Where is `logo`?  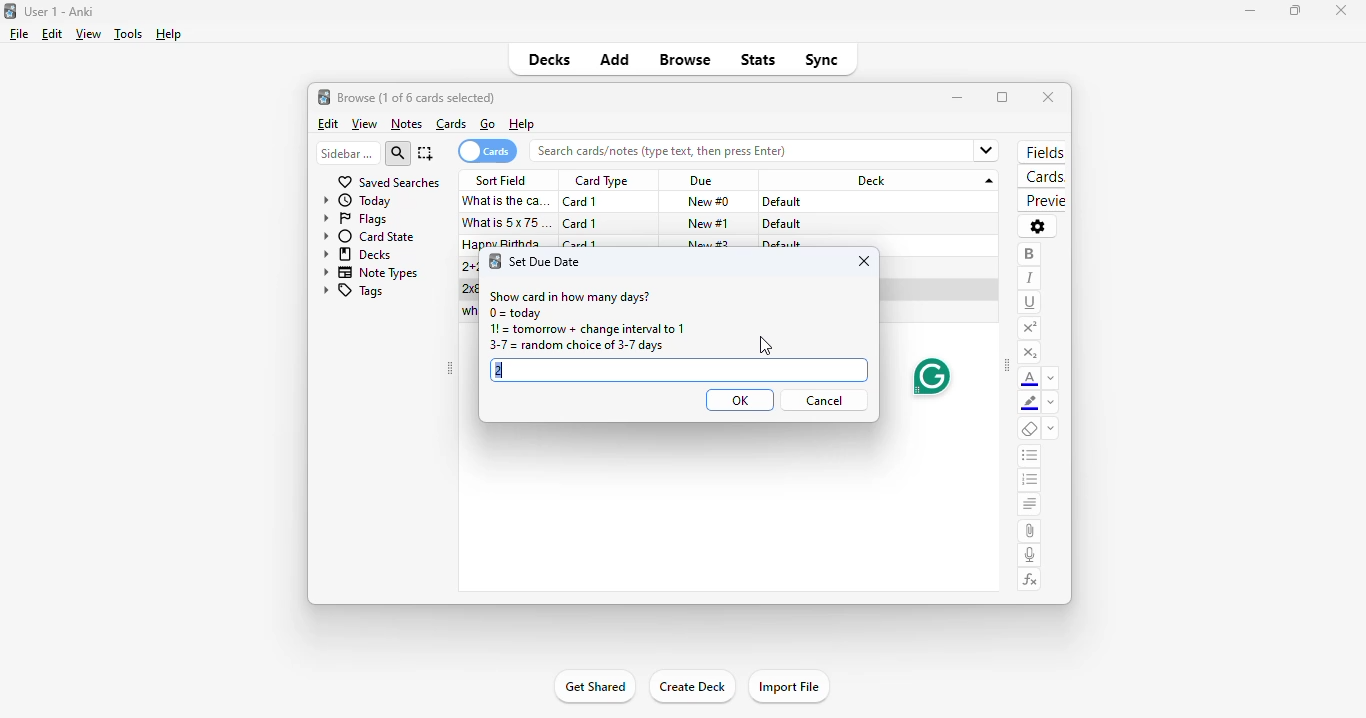
logo is located at coordinates (324, 97).